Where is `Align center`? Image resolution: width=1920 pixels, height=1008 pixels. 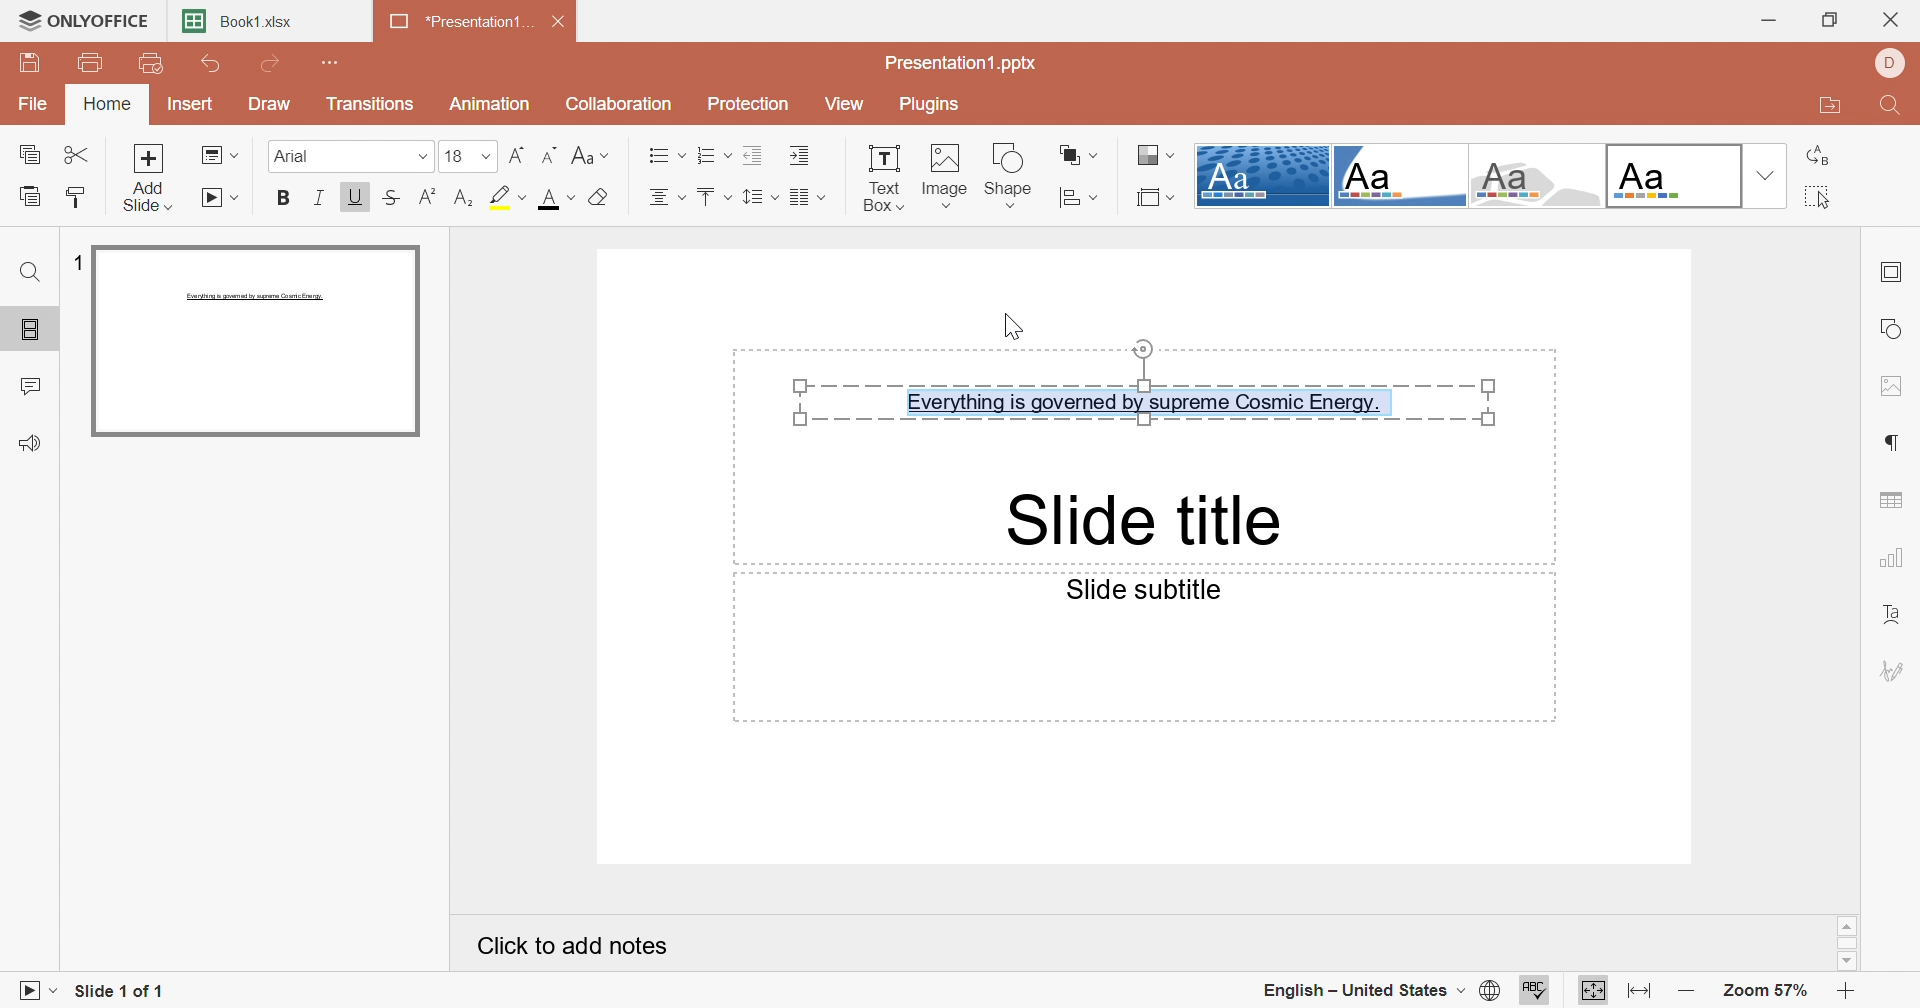 Align center is located at coordinates (669, 196).